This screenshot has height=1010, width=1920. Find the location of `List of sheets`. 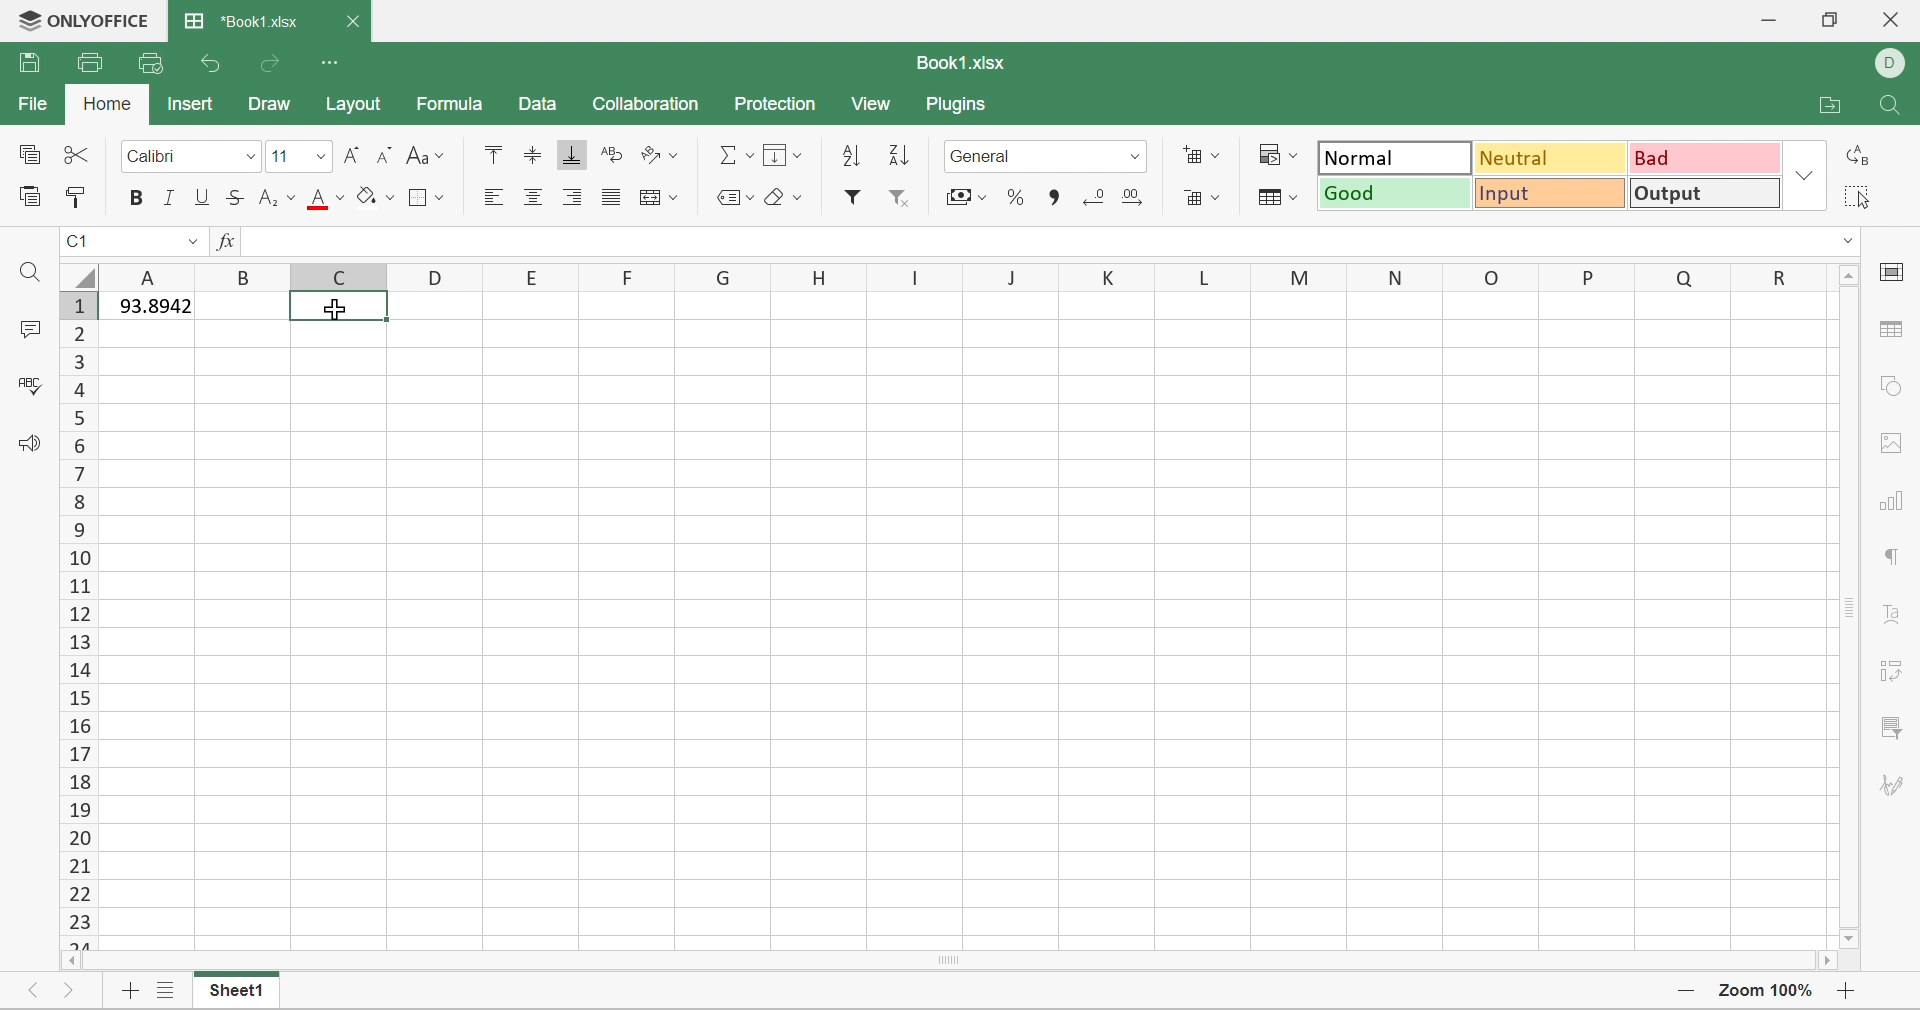

List of sheets is located at coordinates (163, 991).